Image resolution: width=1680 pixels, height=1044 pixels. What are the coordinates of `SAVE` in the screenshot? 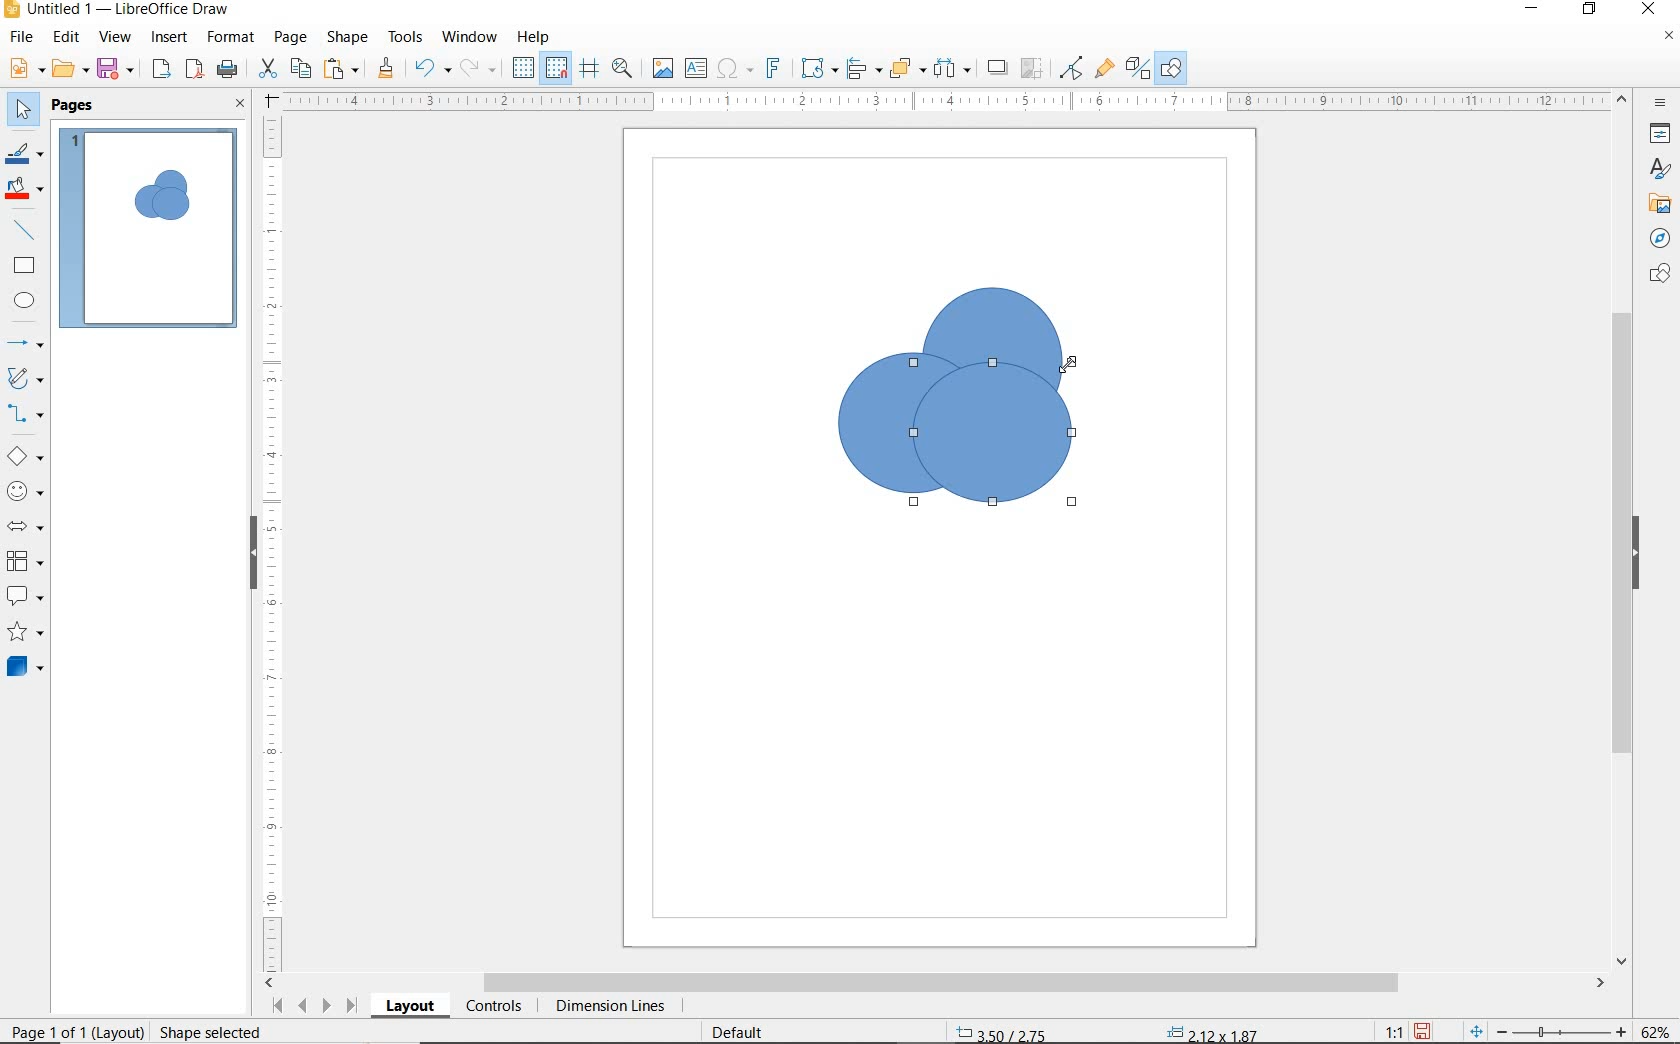 It's located at (1425, 1030).